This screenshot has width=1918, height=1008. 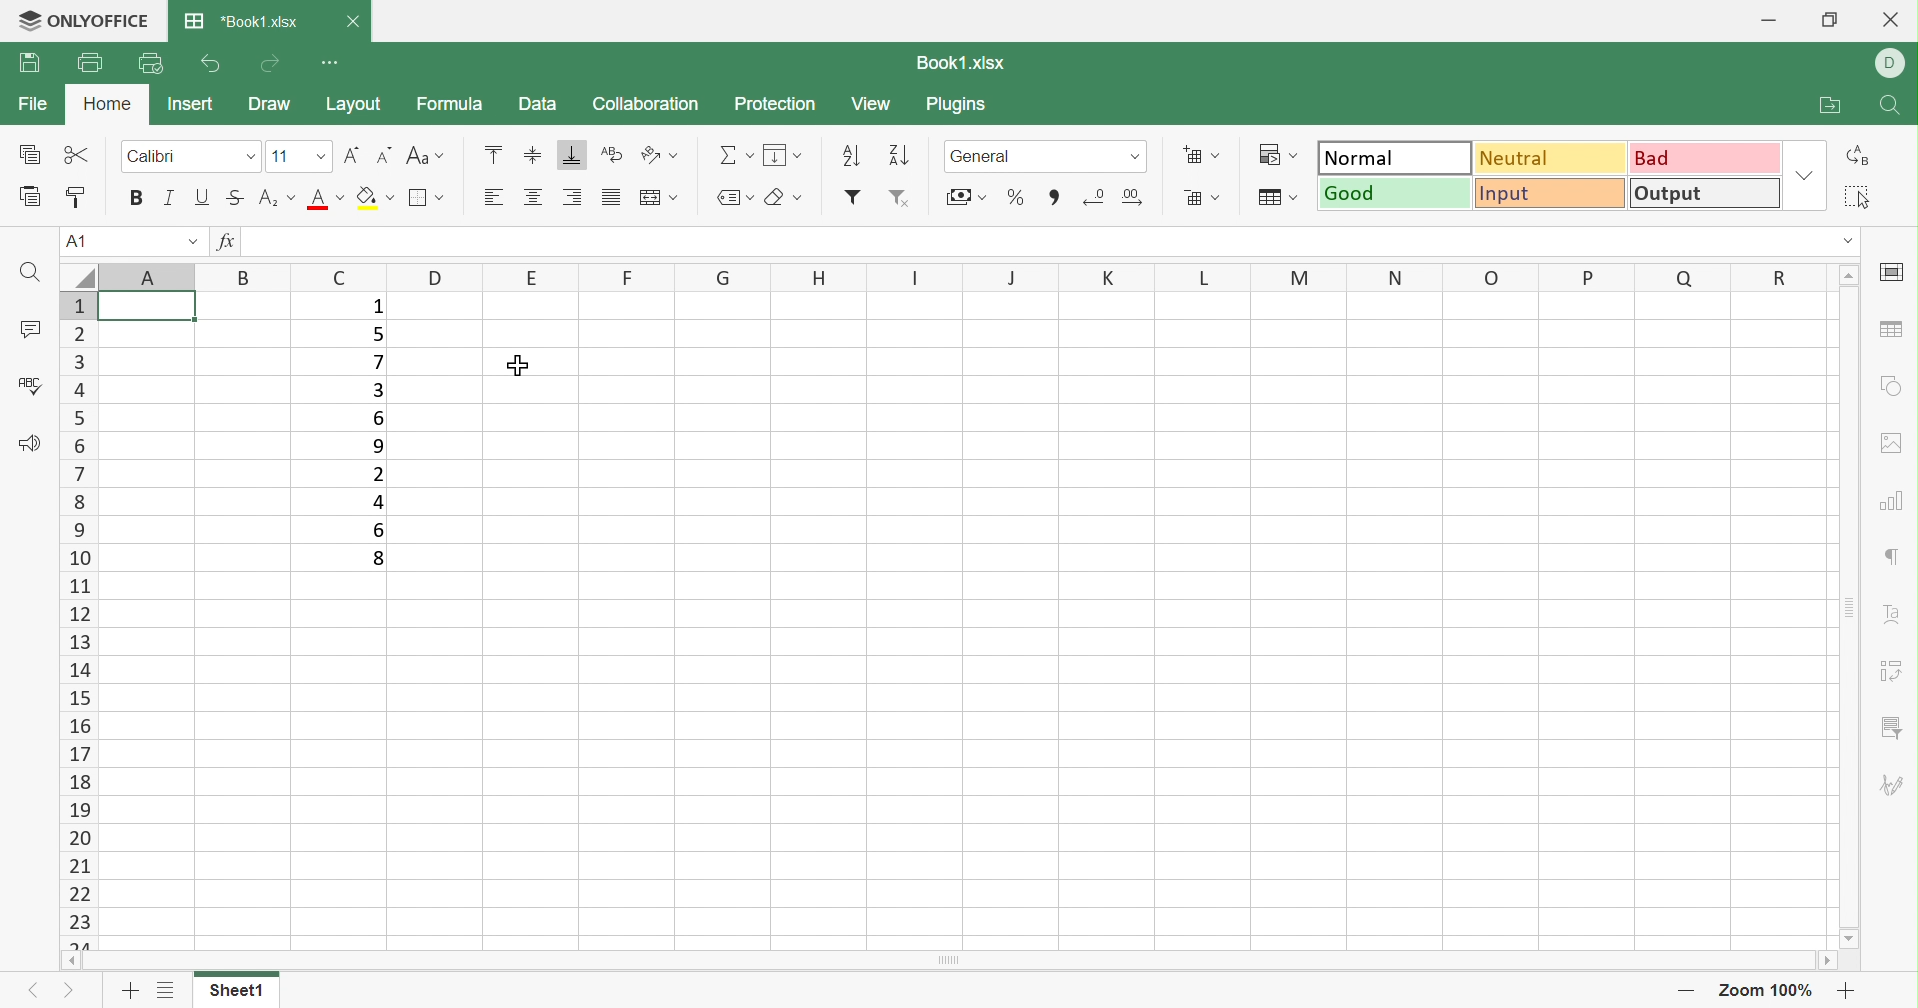 What do you see at coordinates (269, 66) in the screenshot?
I see `Redo` at bounding box center [269, 66].